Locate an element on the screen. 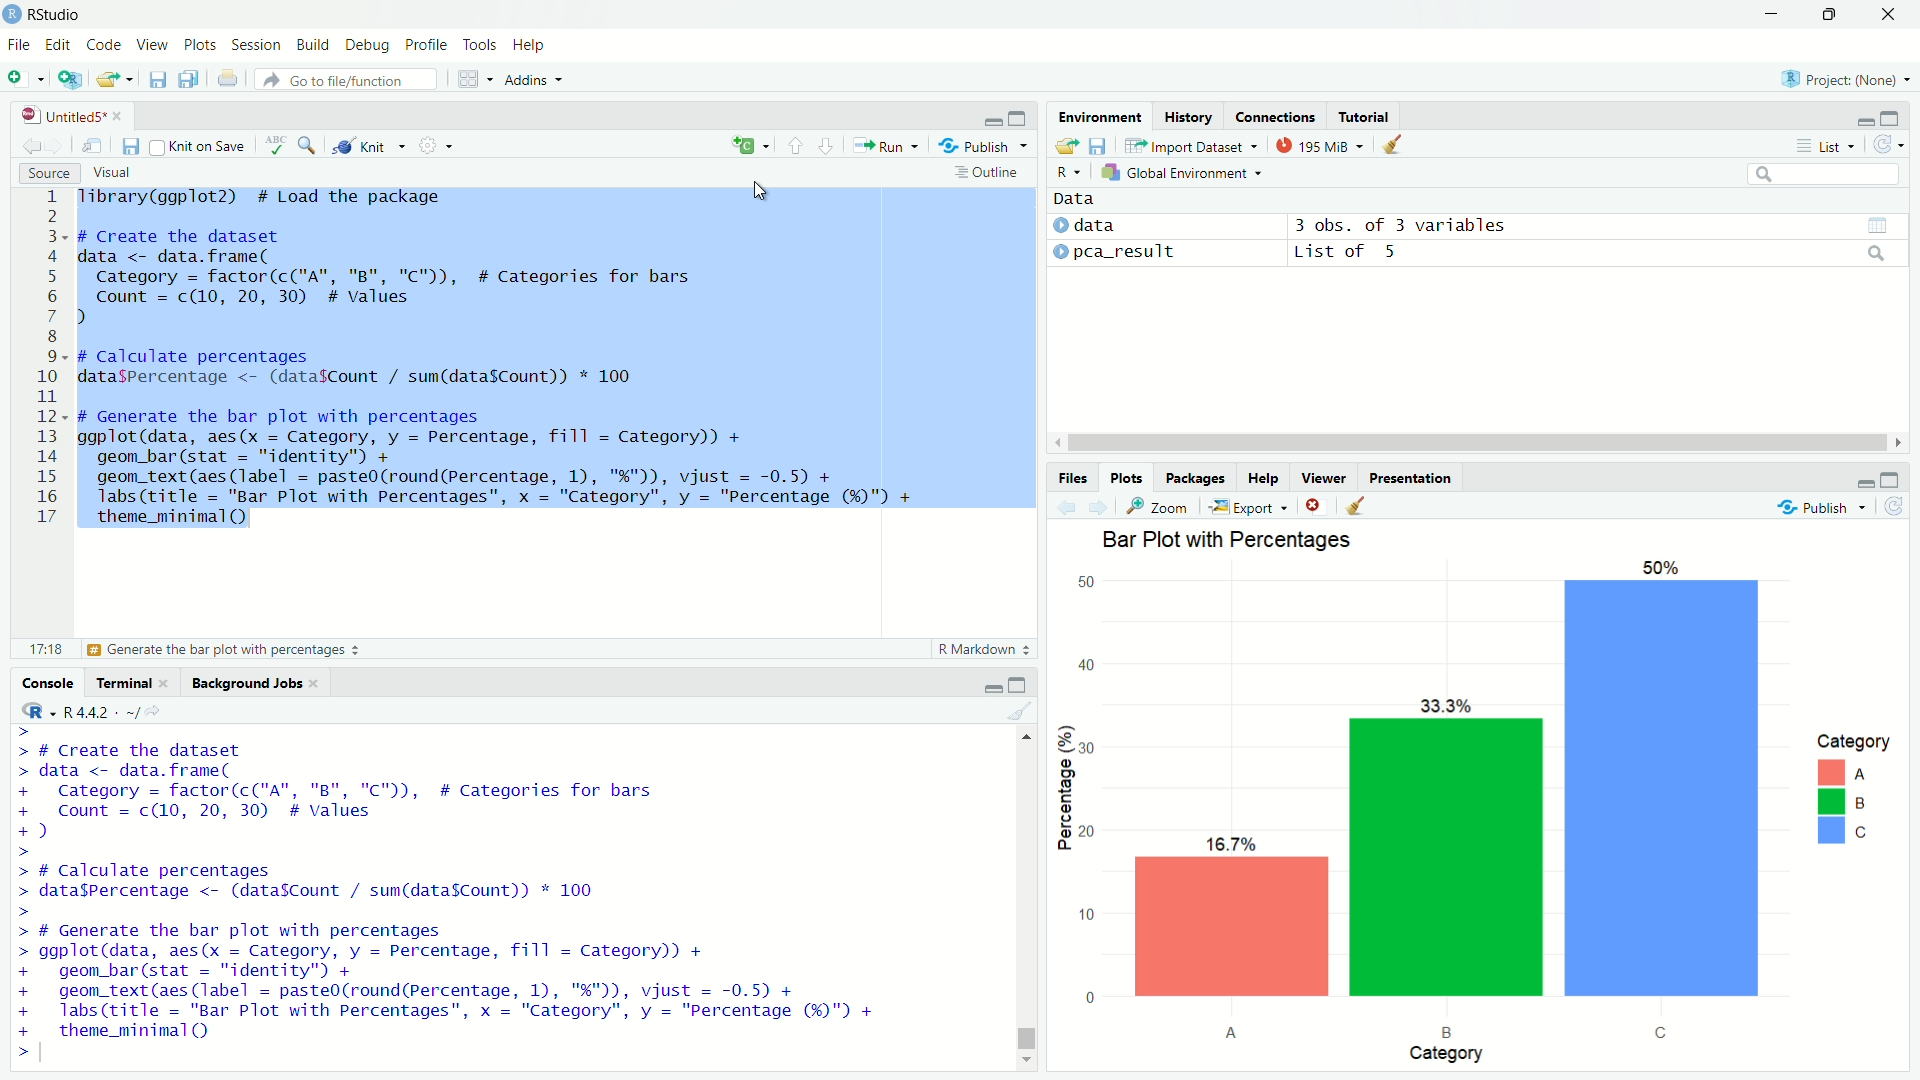 The image size is (1920, 1080). outline is located at coordinates (986, 175).